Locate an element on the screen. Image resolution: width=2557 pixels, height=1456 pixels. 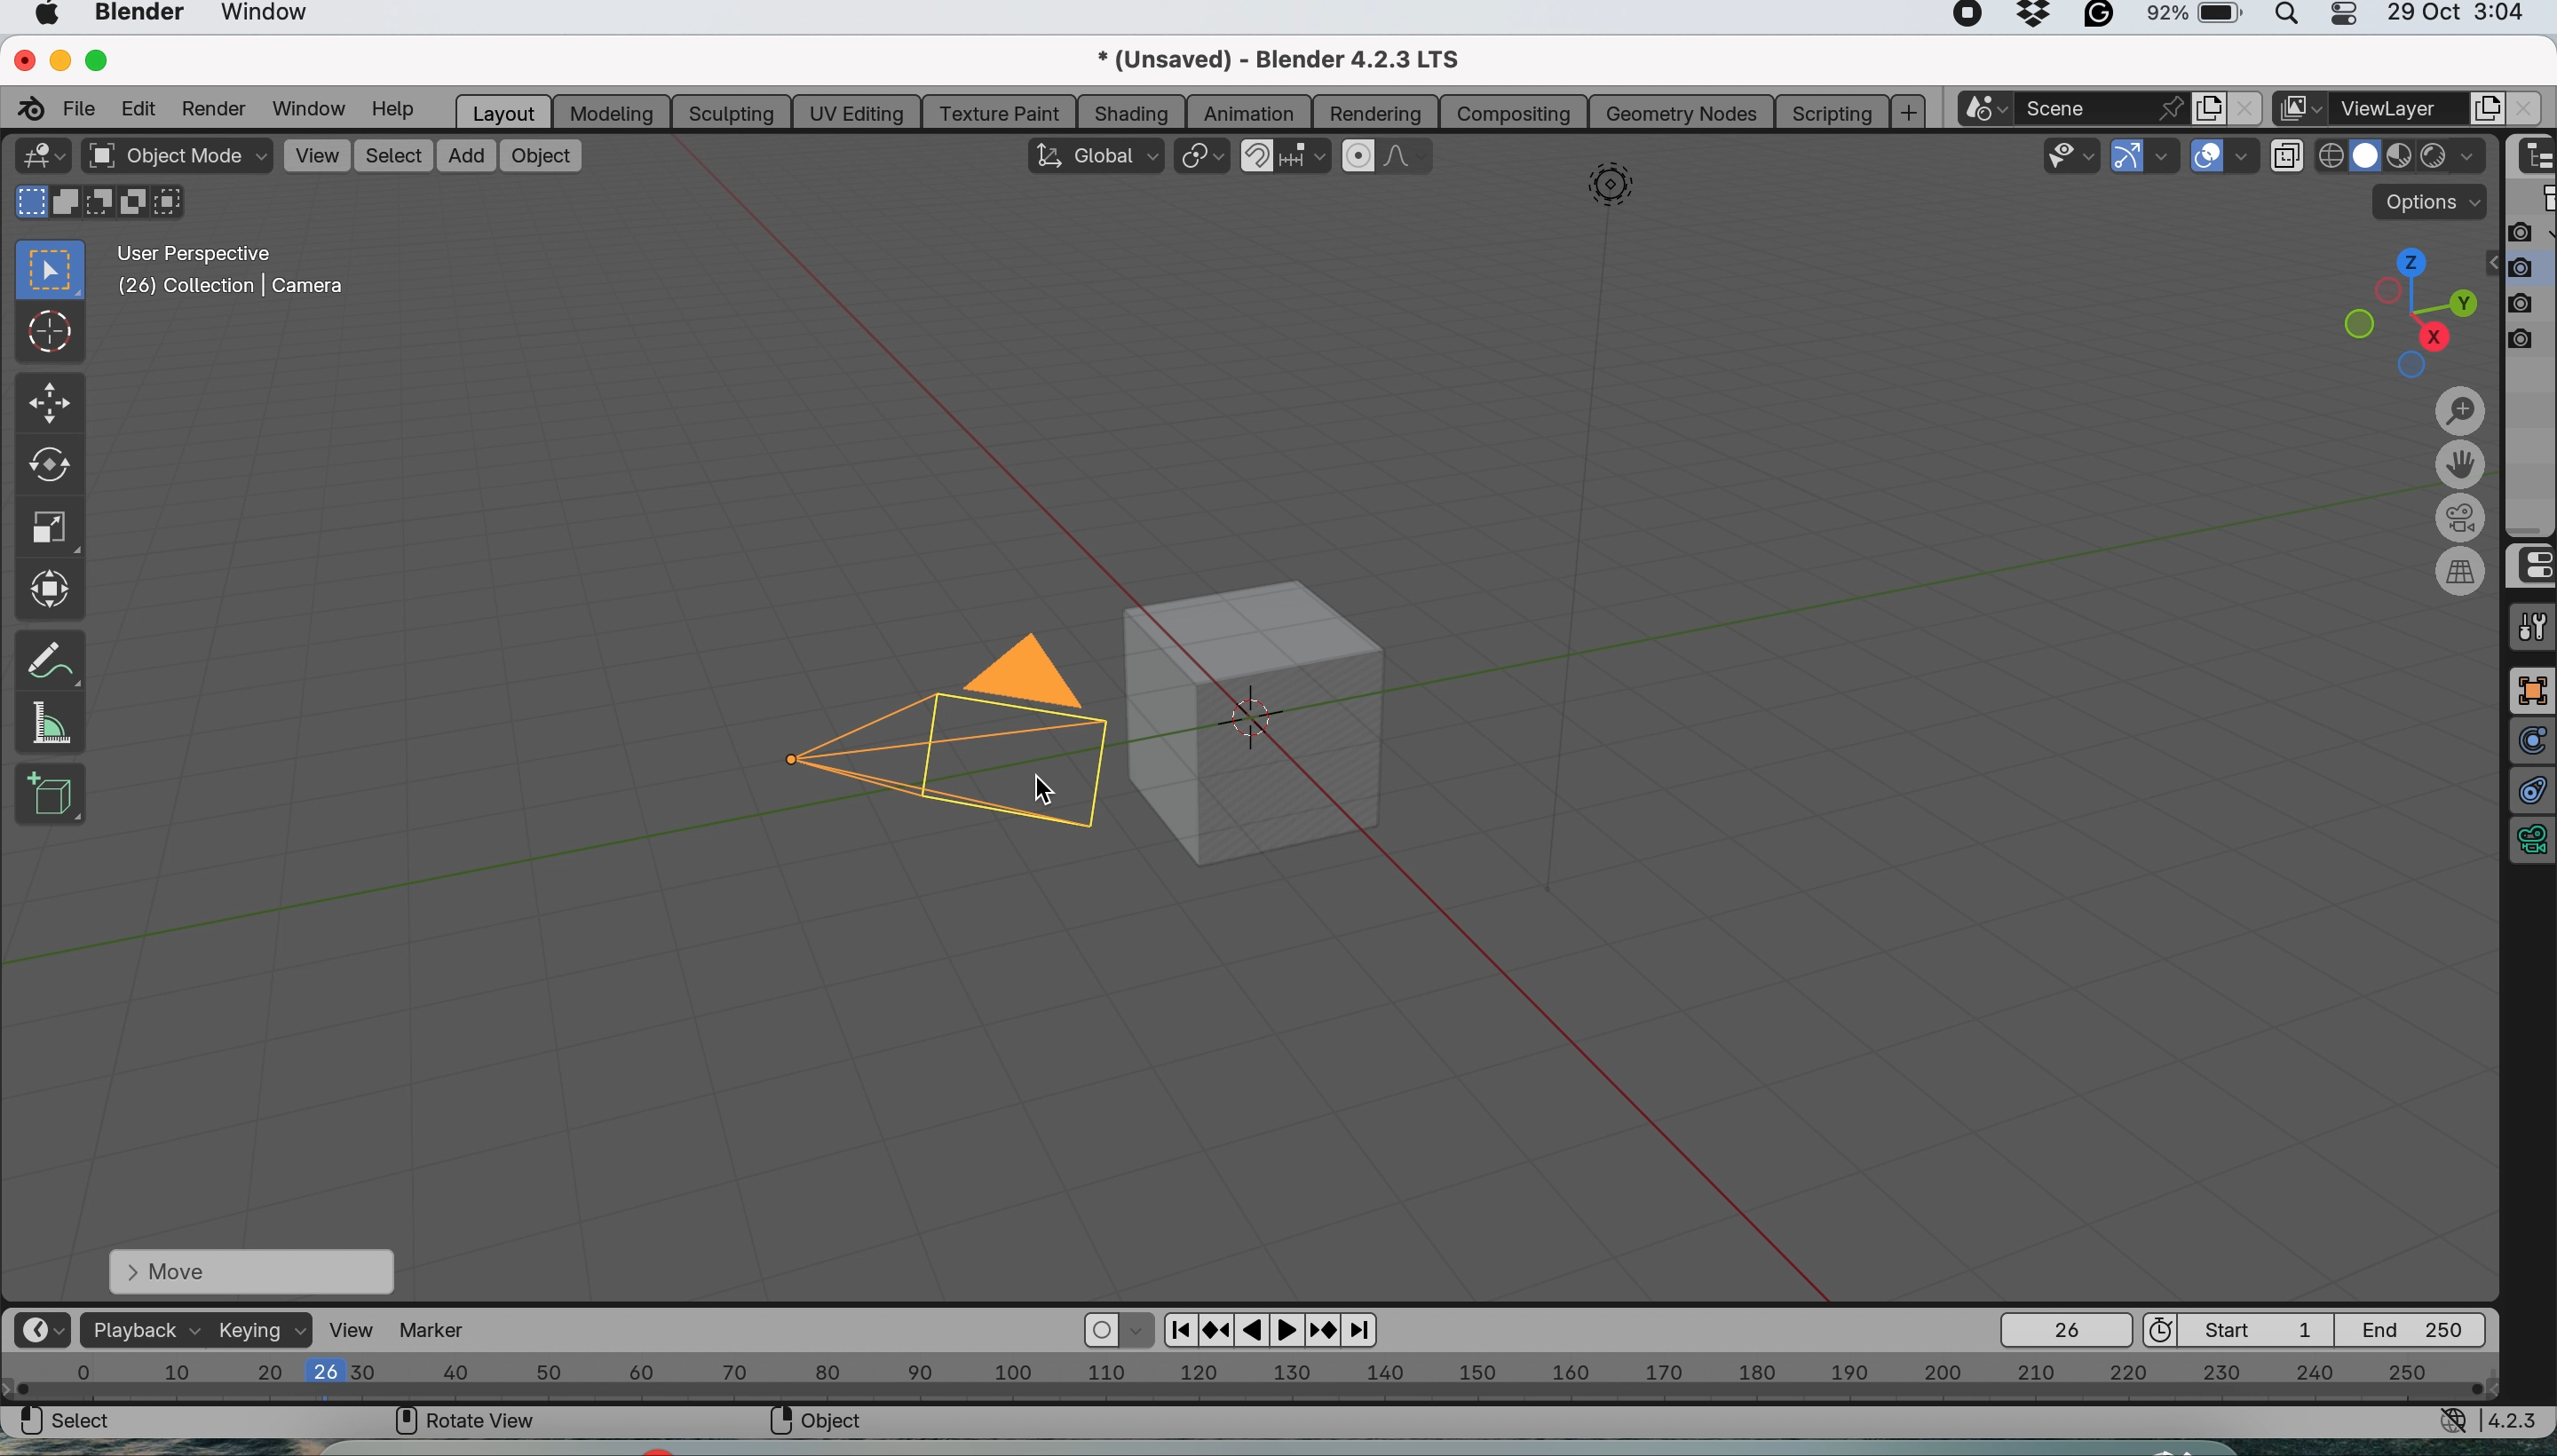
options is located at coordinates (2430, 201).